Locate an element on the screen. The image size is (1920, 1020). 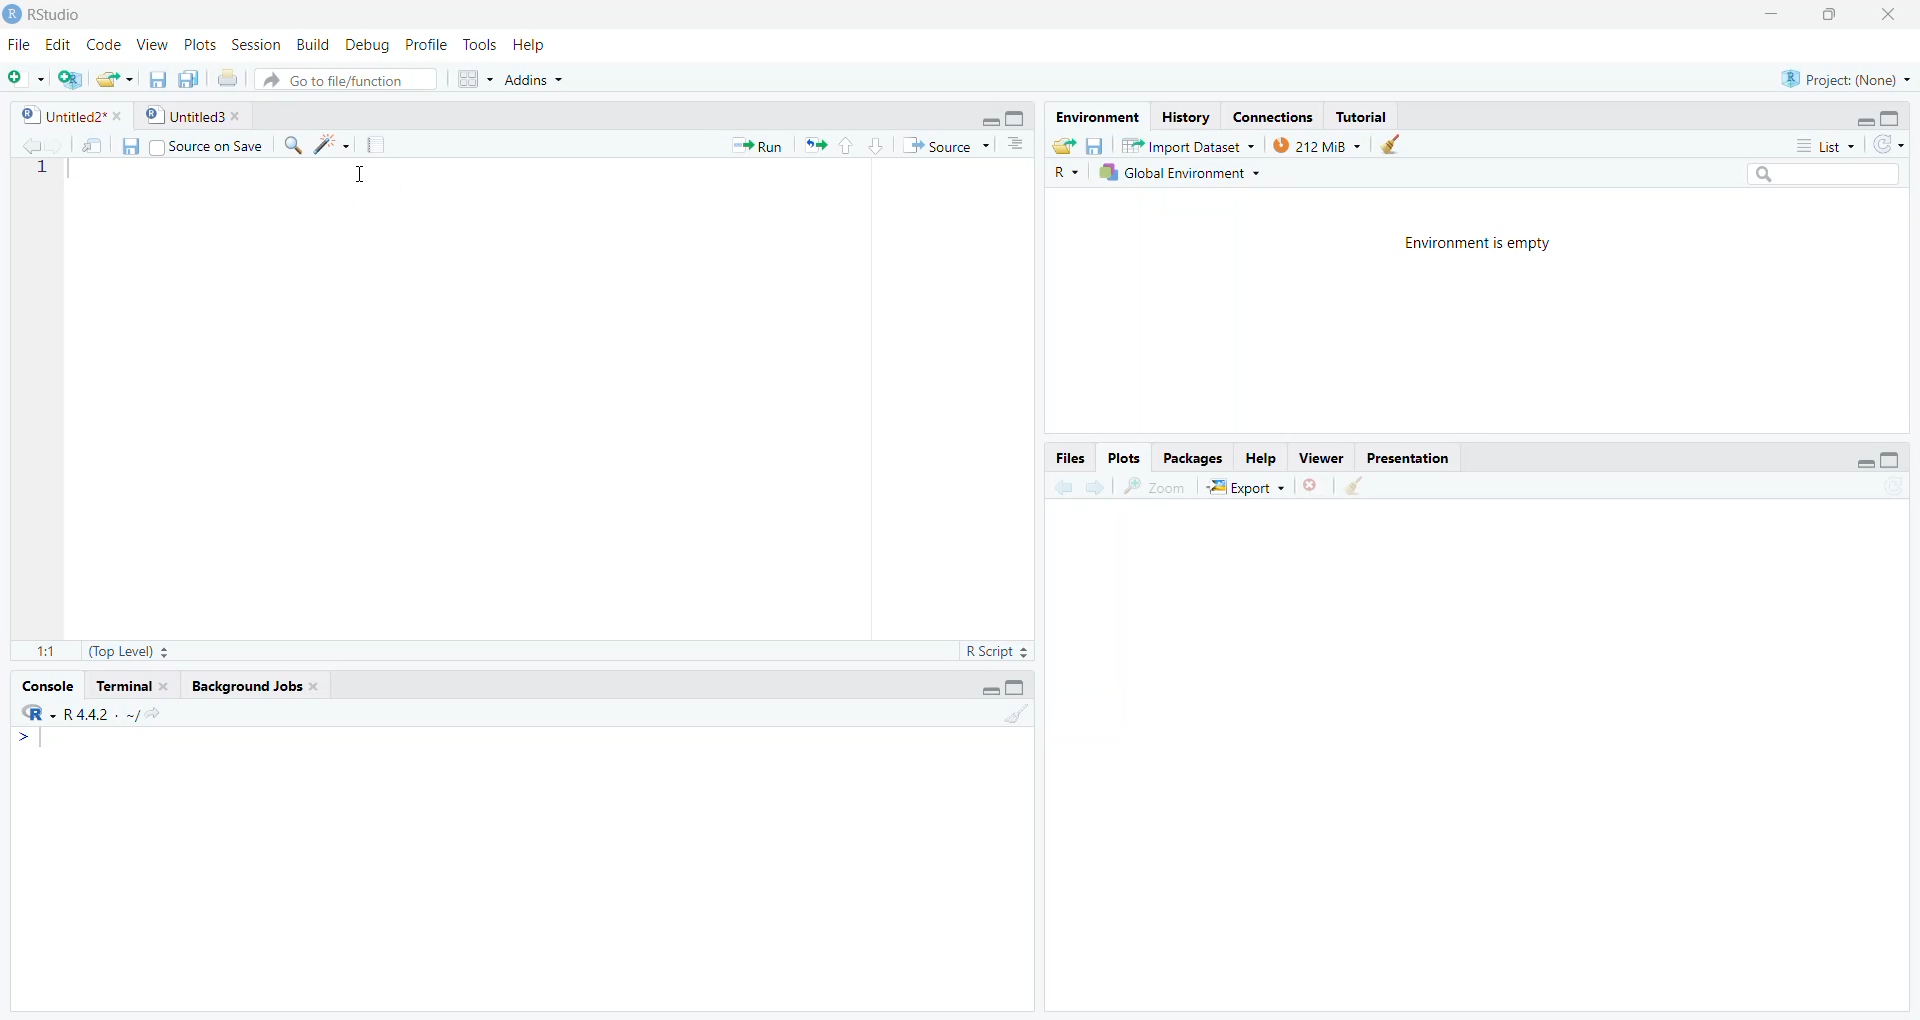
send file is located at coordinates (91, 145).